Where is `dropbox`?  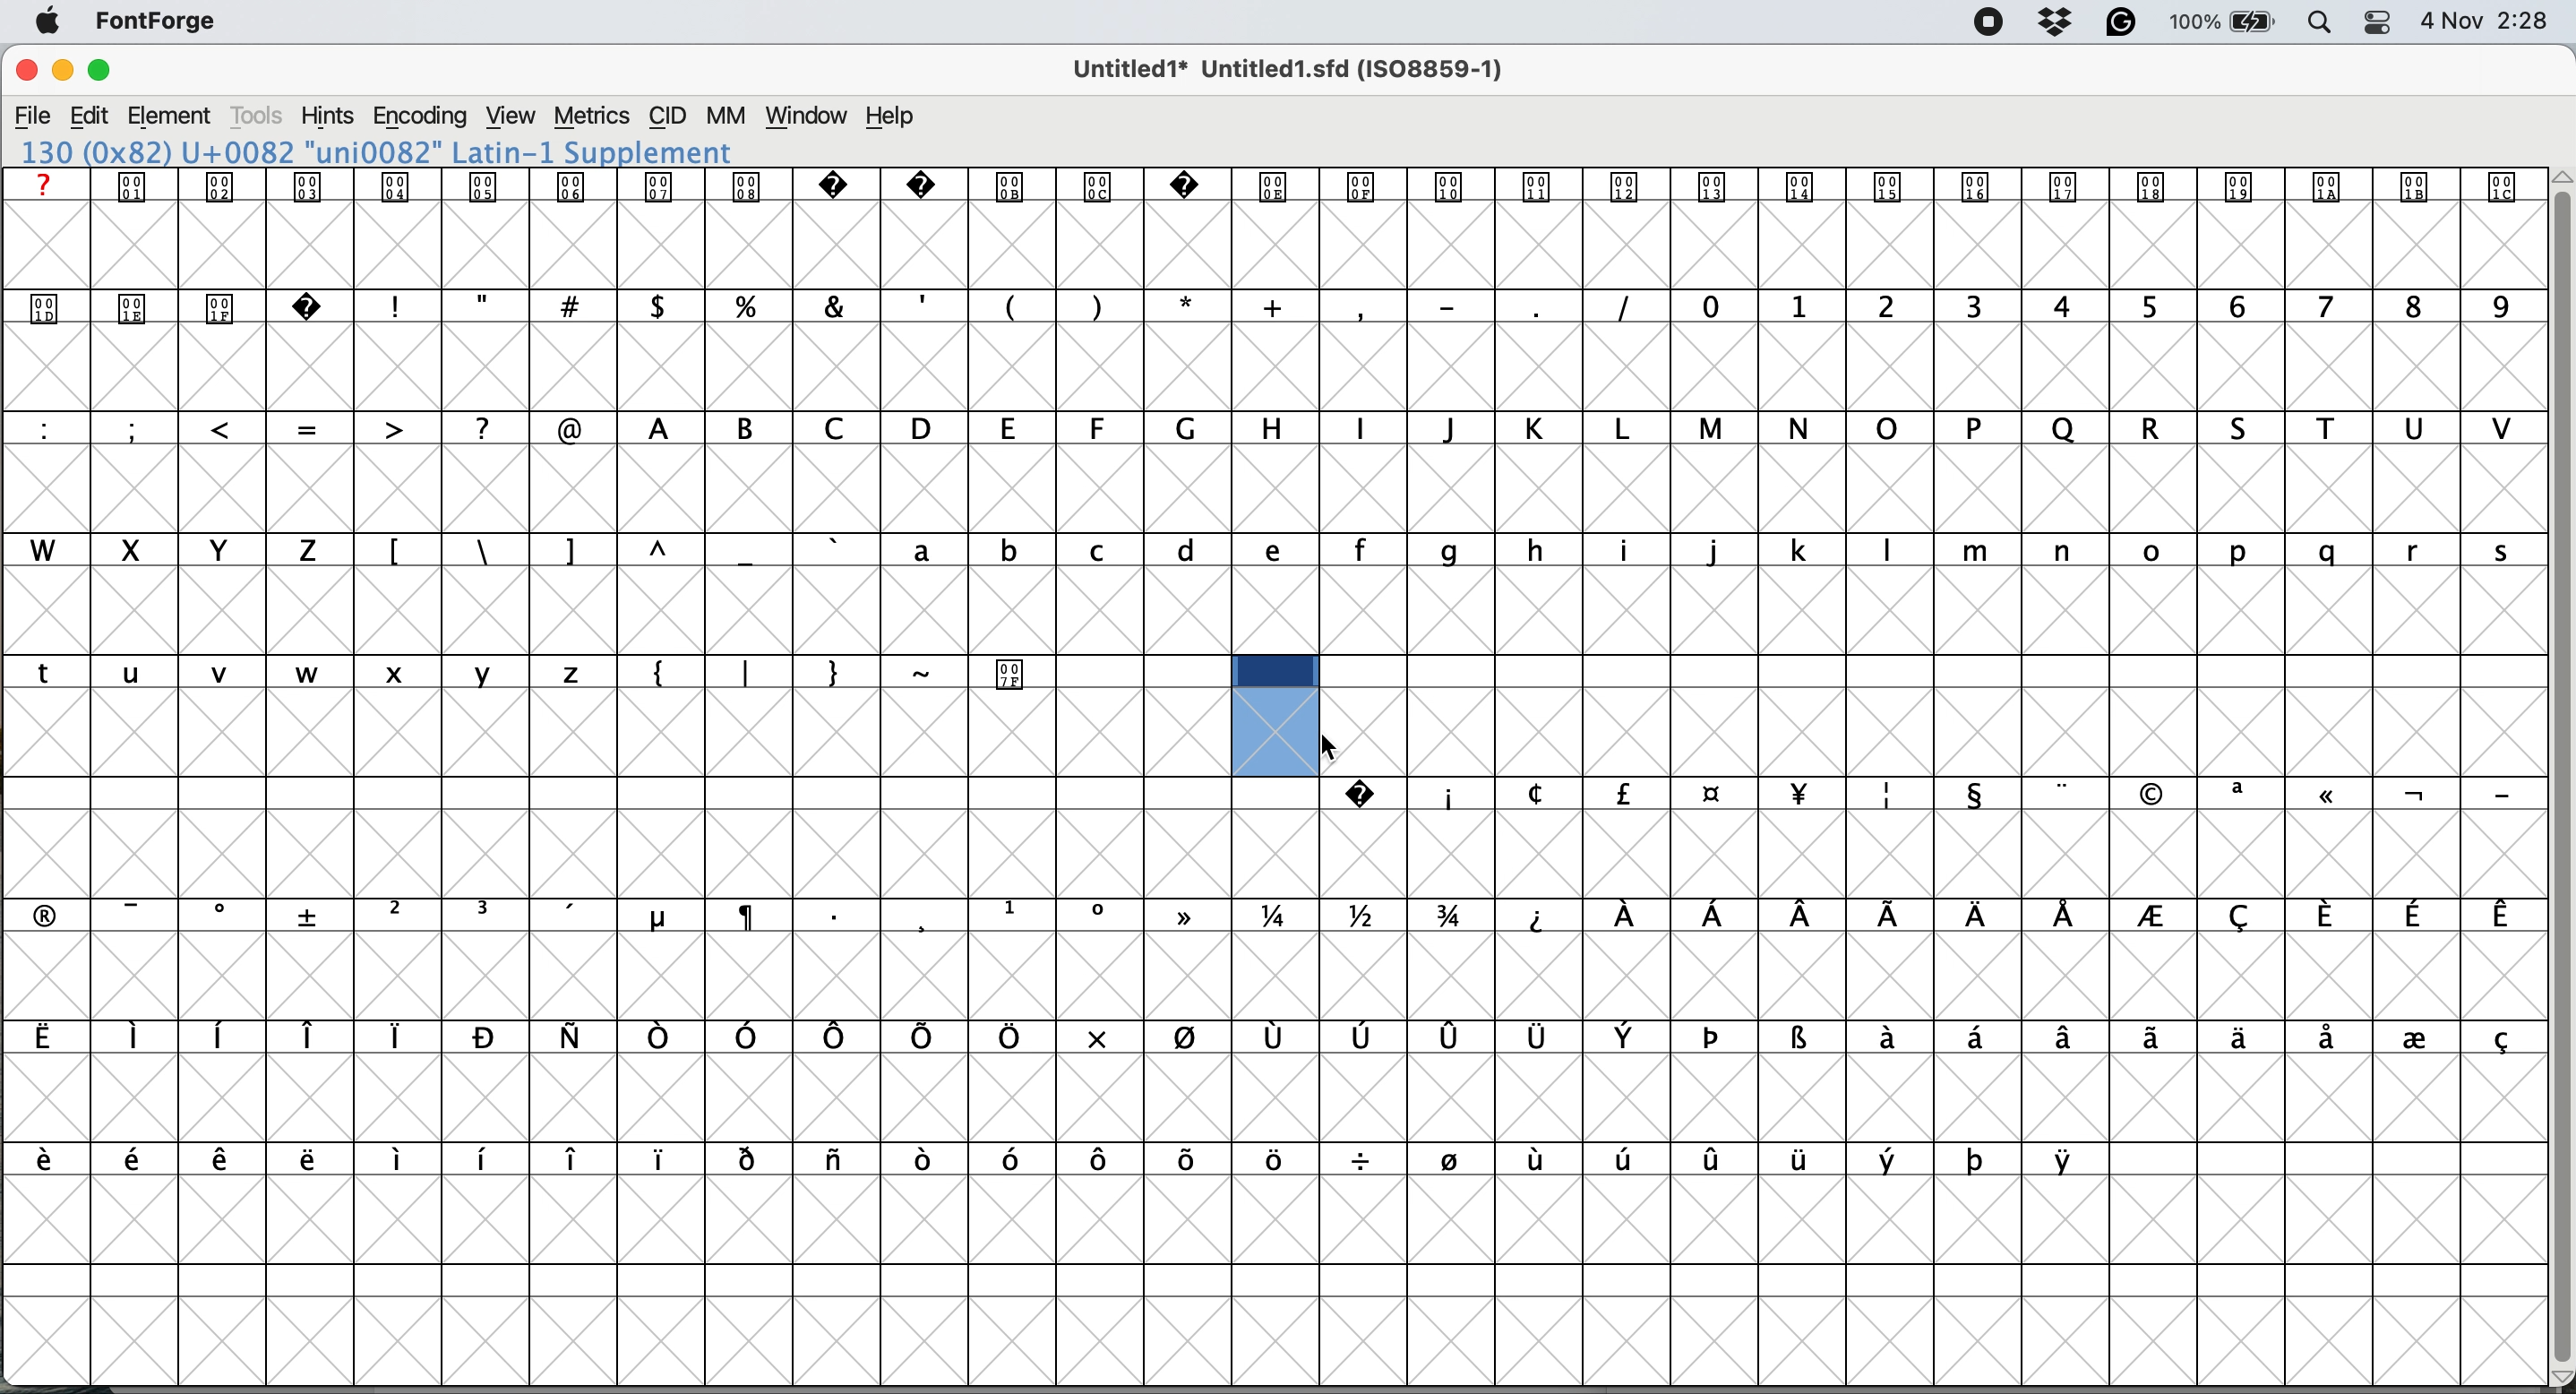
dropbox is located at coordinates (2059, 21).